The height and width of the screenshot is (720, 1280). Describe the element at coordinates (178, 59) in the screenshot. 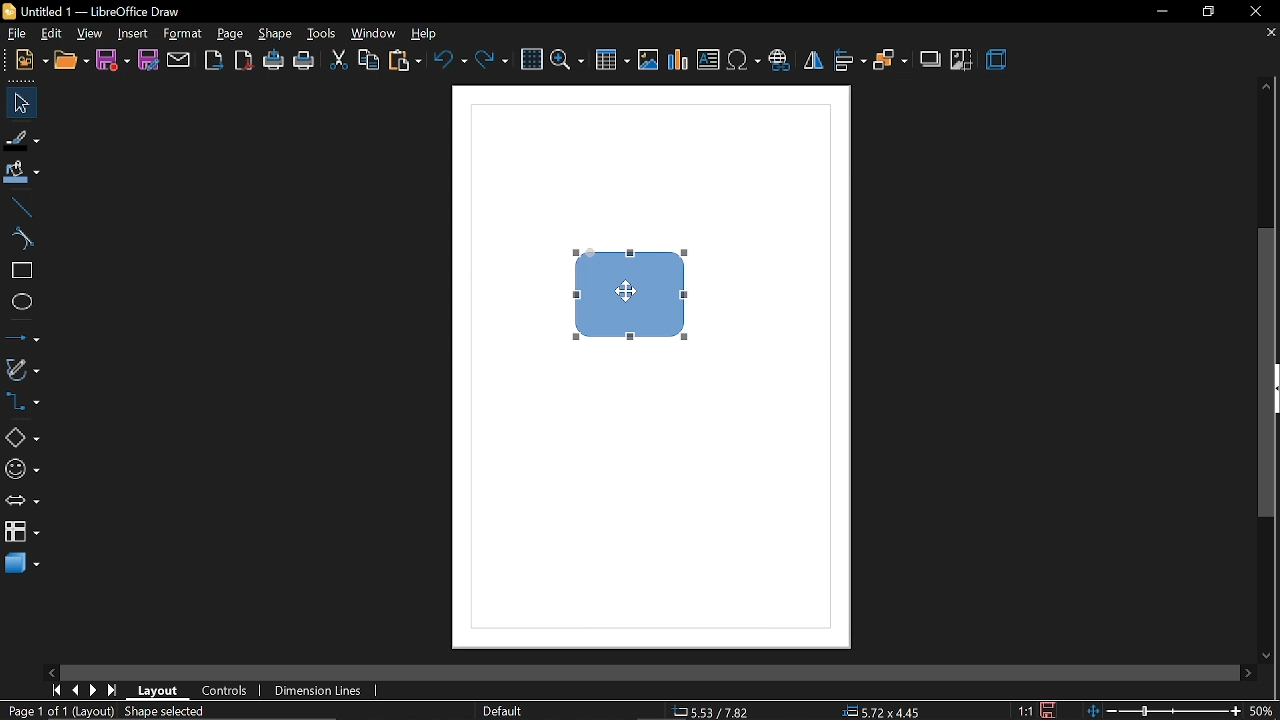

I see `attach` at that location.